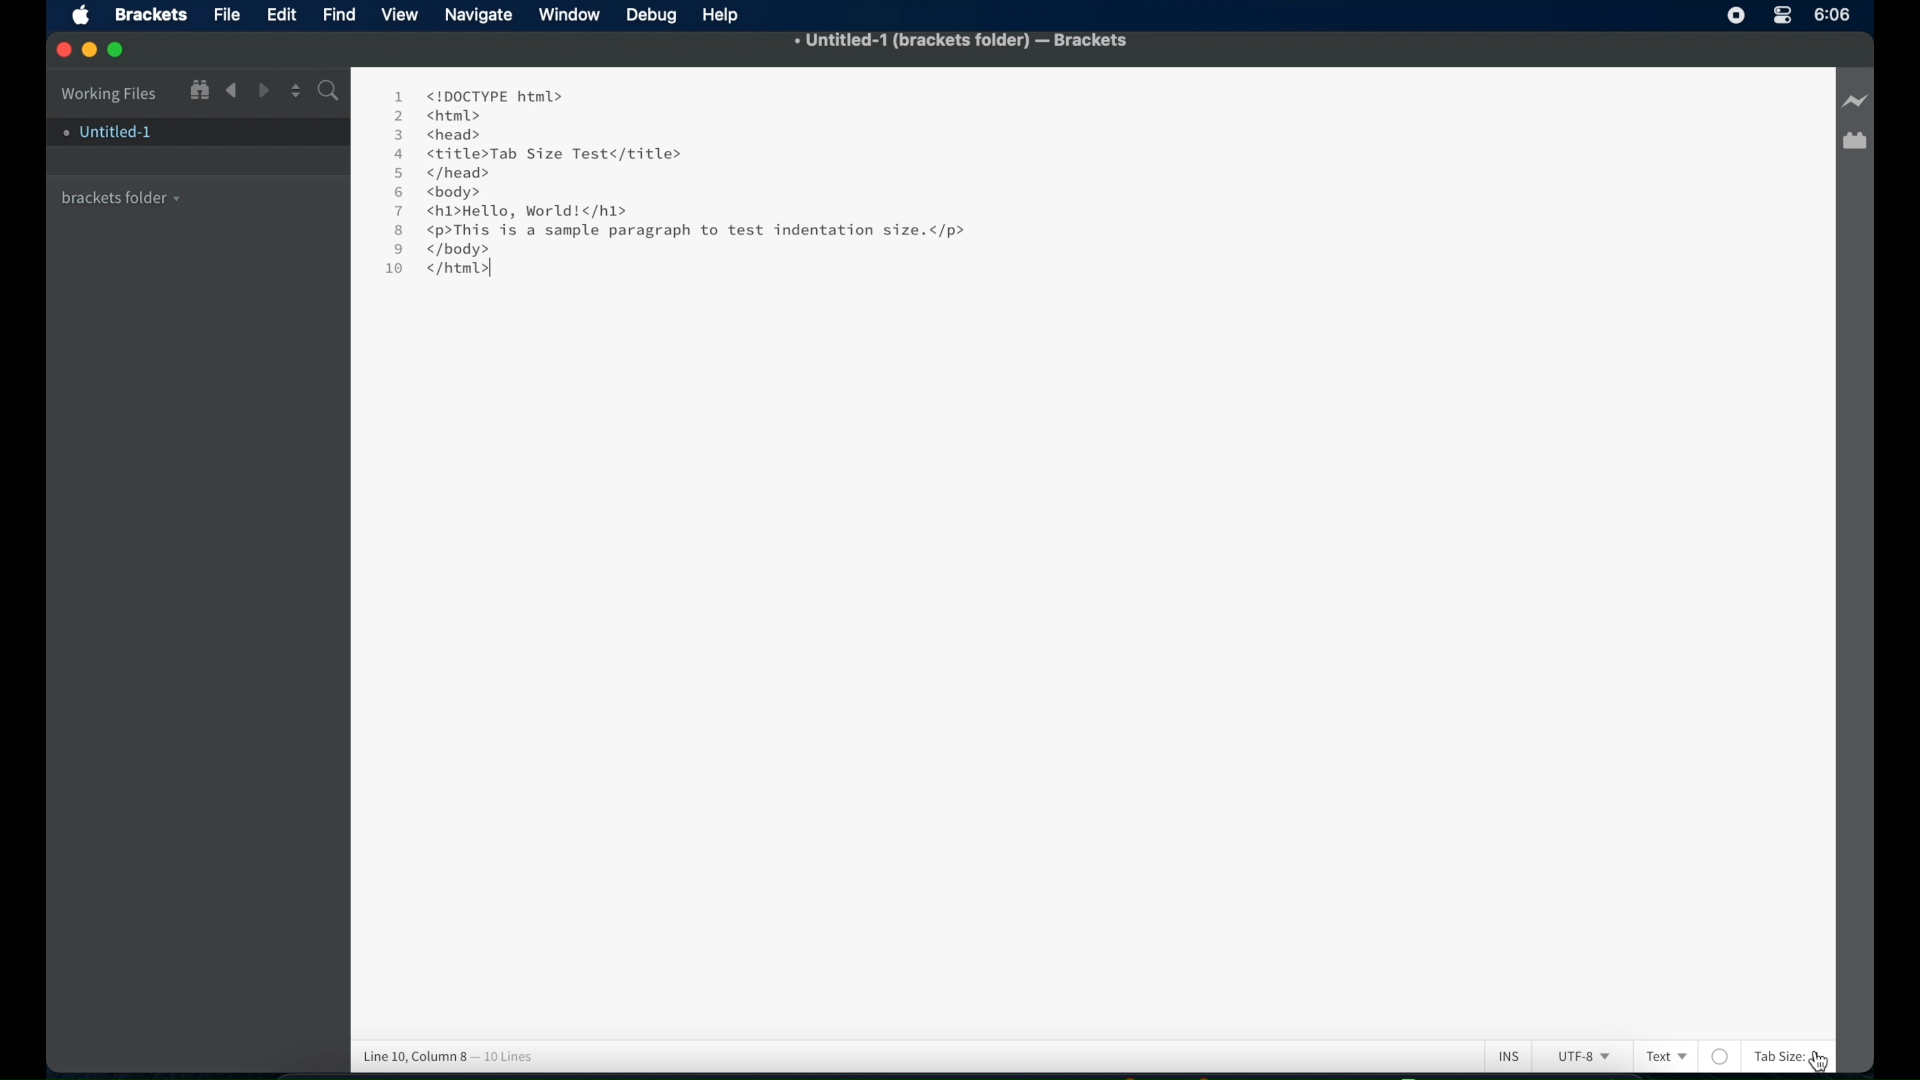 The height and width of the screenshot is (1080, 1920). I want to click on Help, so click(725, 15).